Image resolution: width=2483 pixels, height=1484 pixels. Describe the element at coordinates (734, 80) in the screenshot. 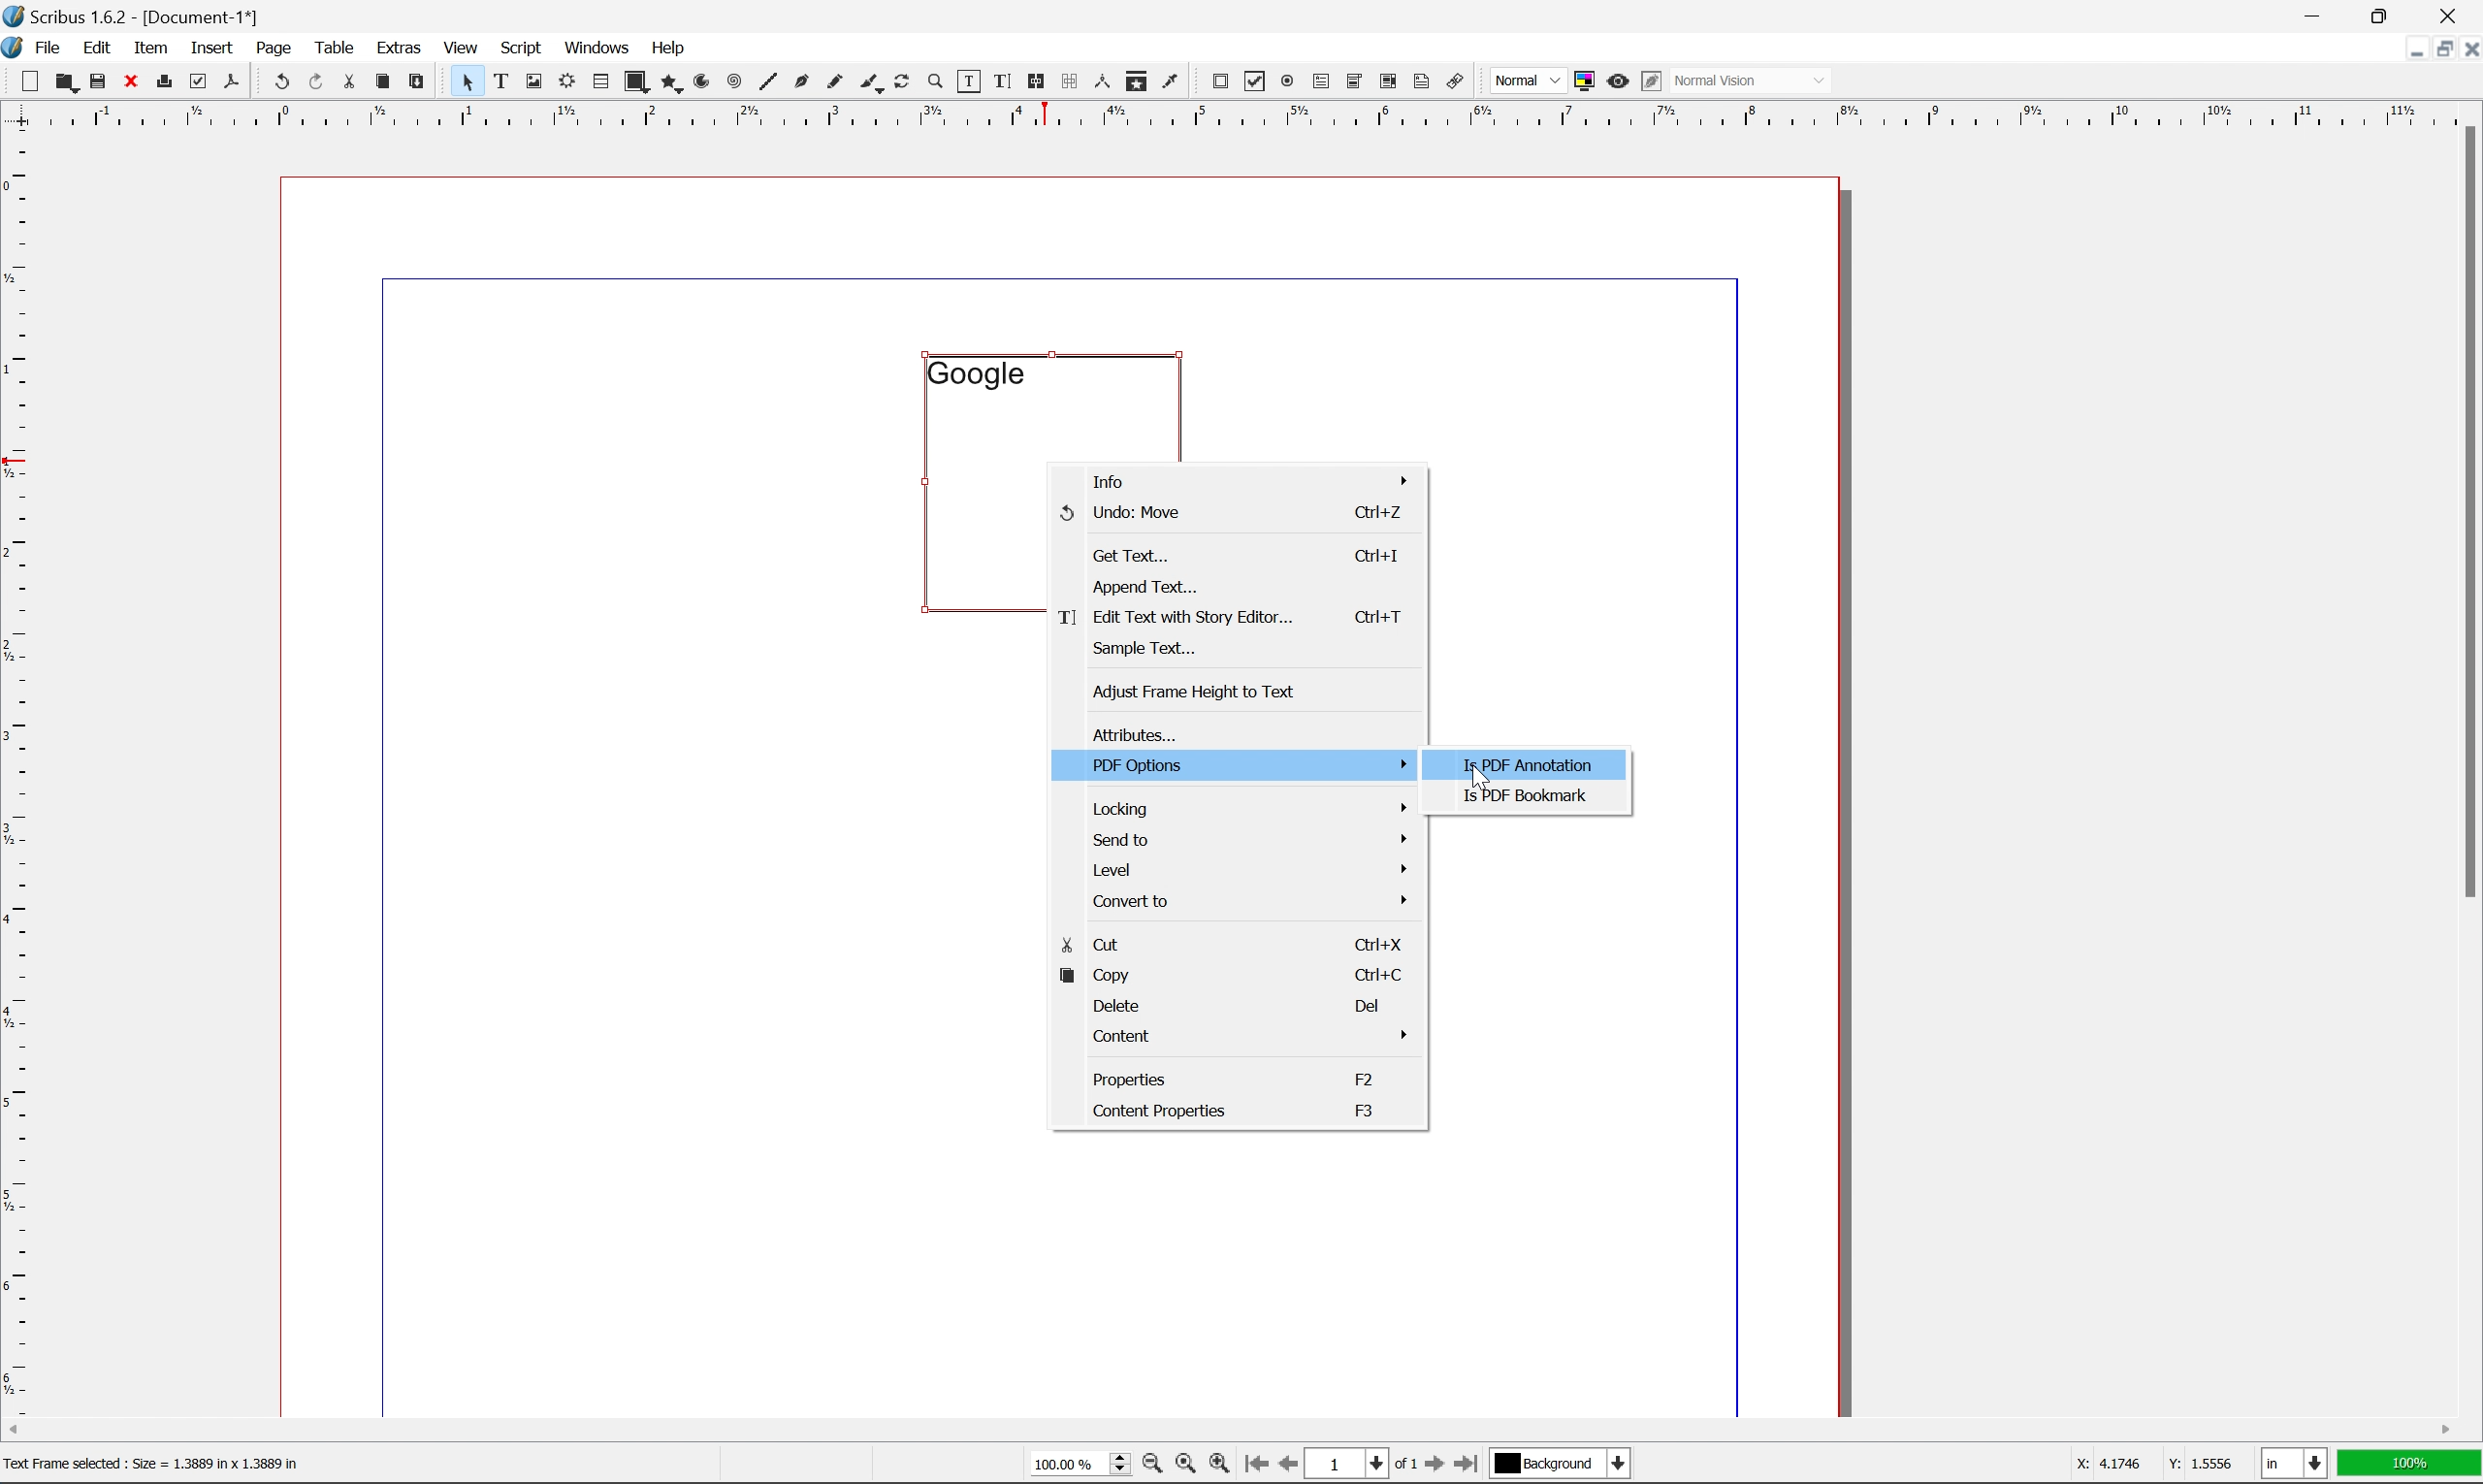

I see `spiral` at that location.